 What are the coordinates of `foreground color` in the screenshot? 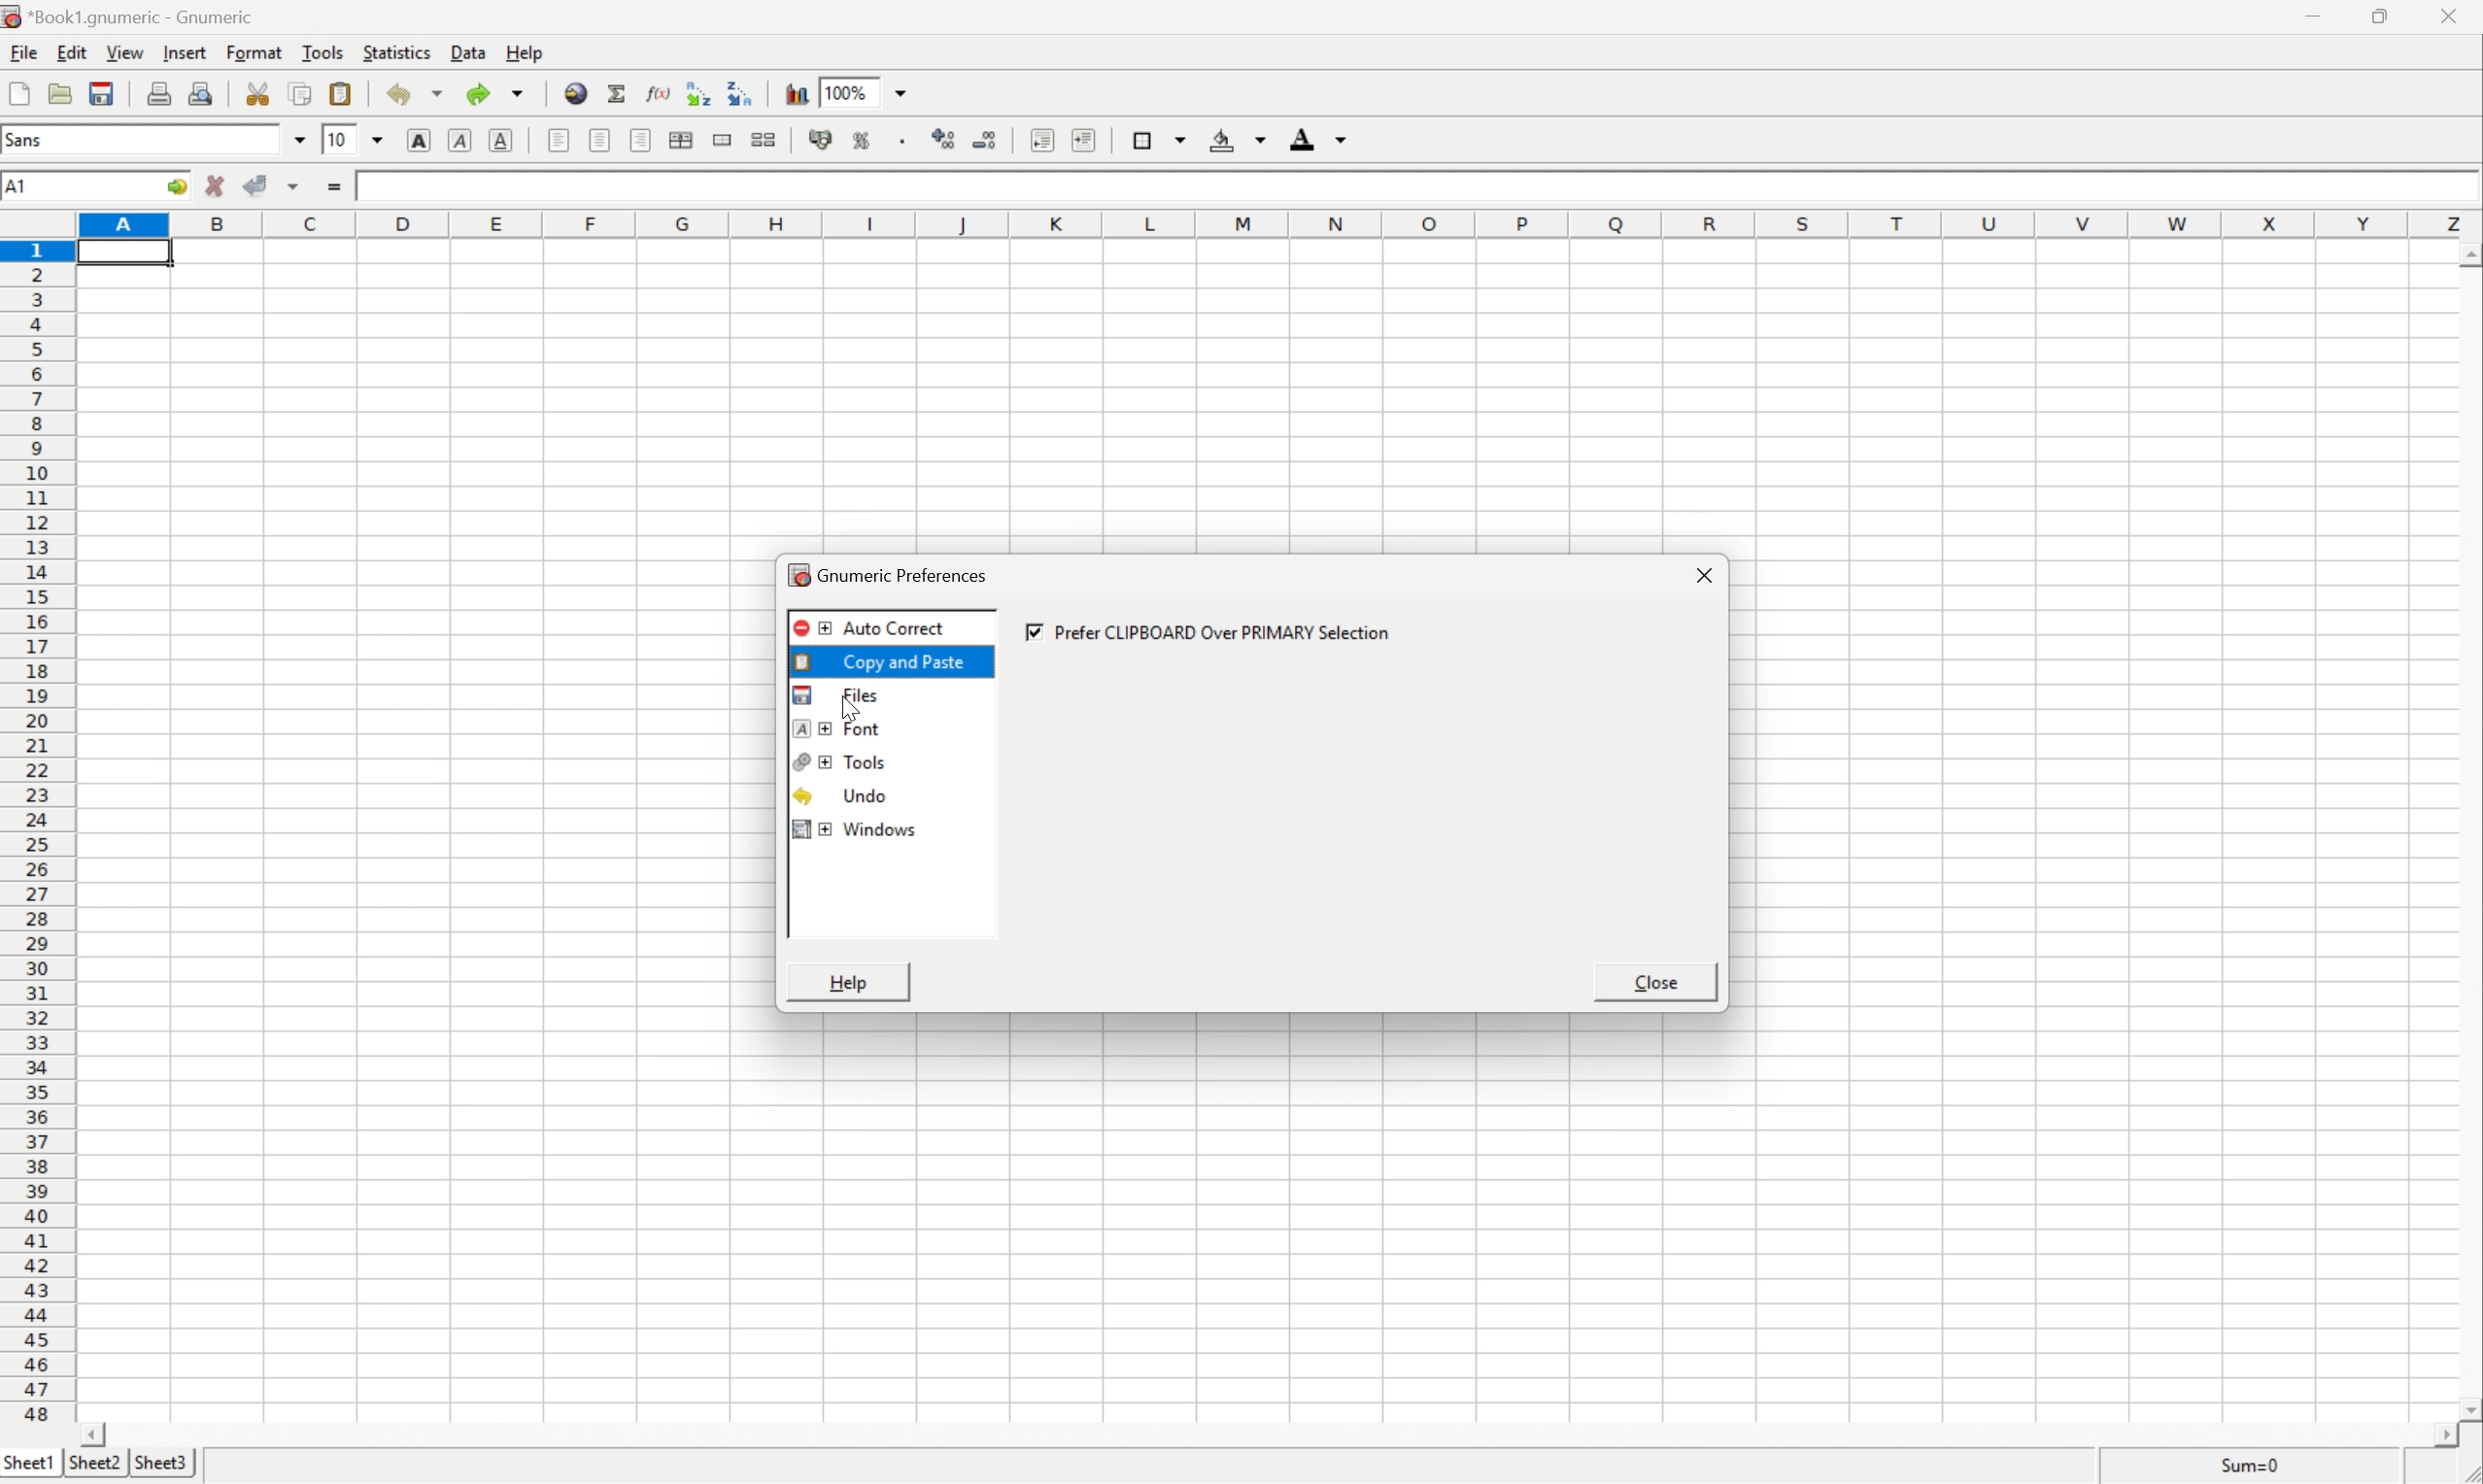 It's located at (1318, 137).